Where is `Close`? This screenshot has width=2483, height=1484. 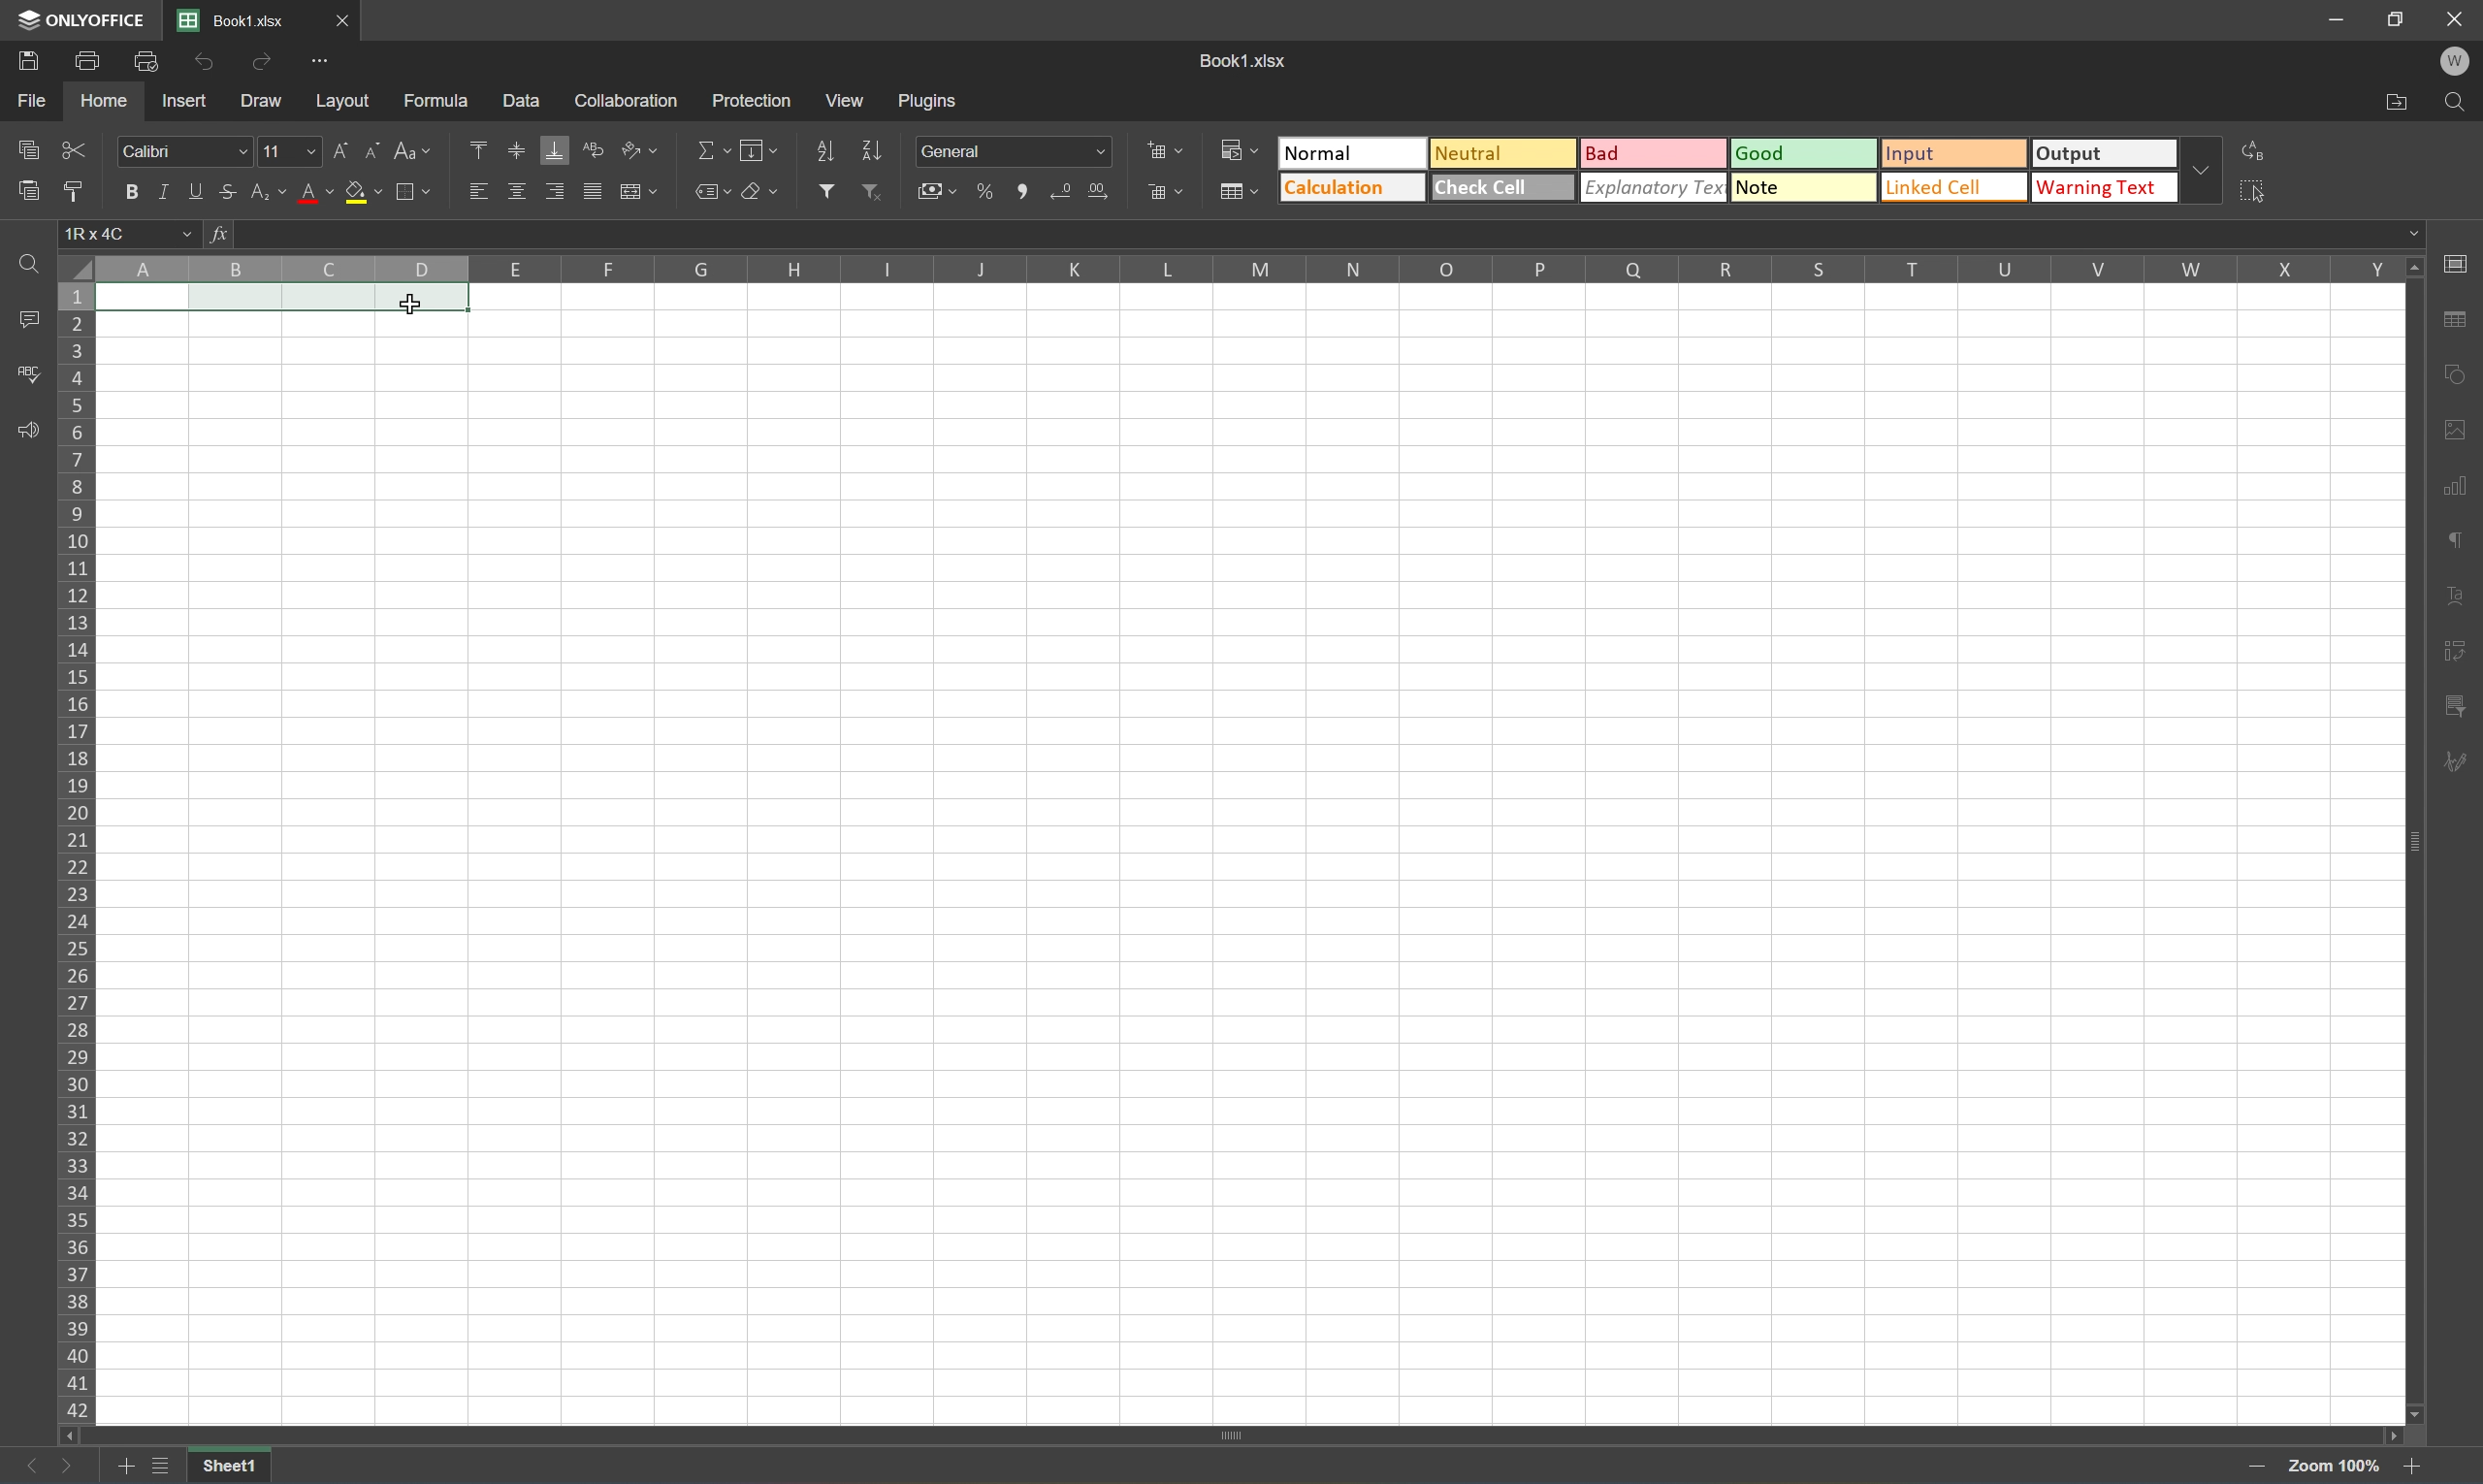
Close is located at coordinates (340, 18).